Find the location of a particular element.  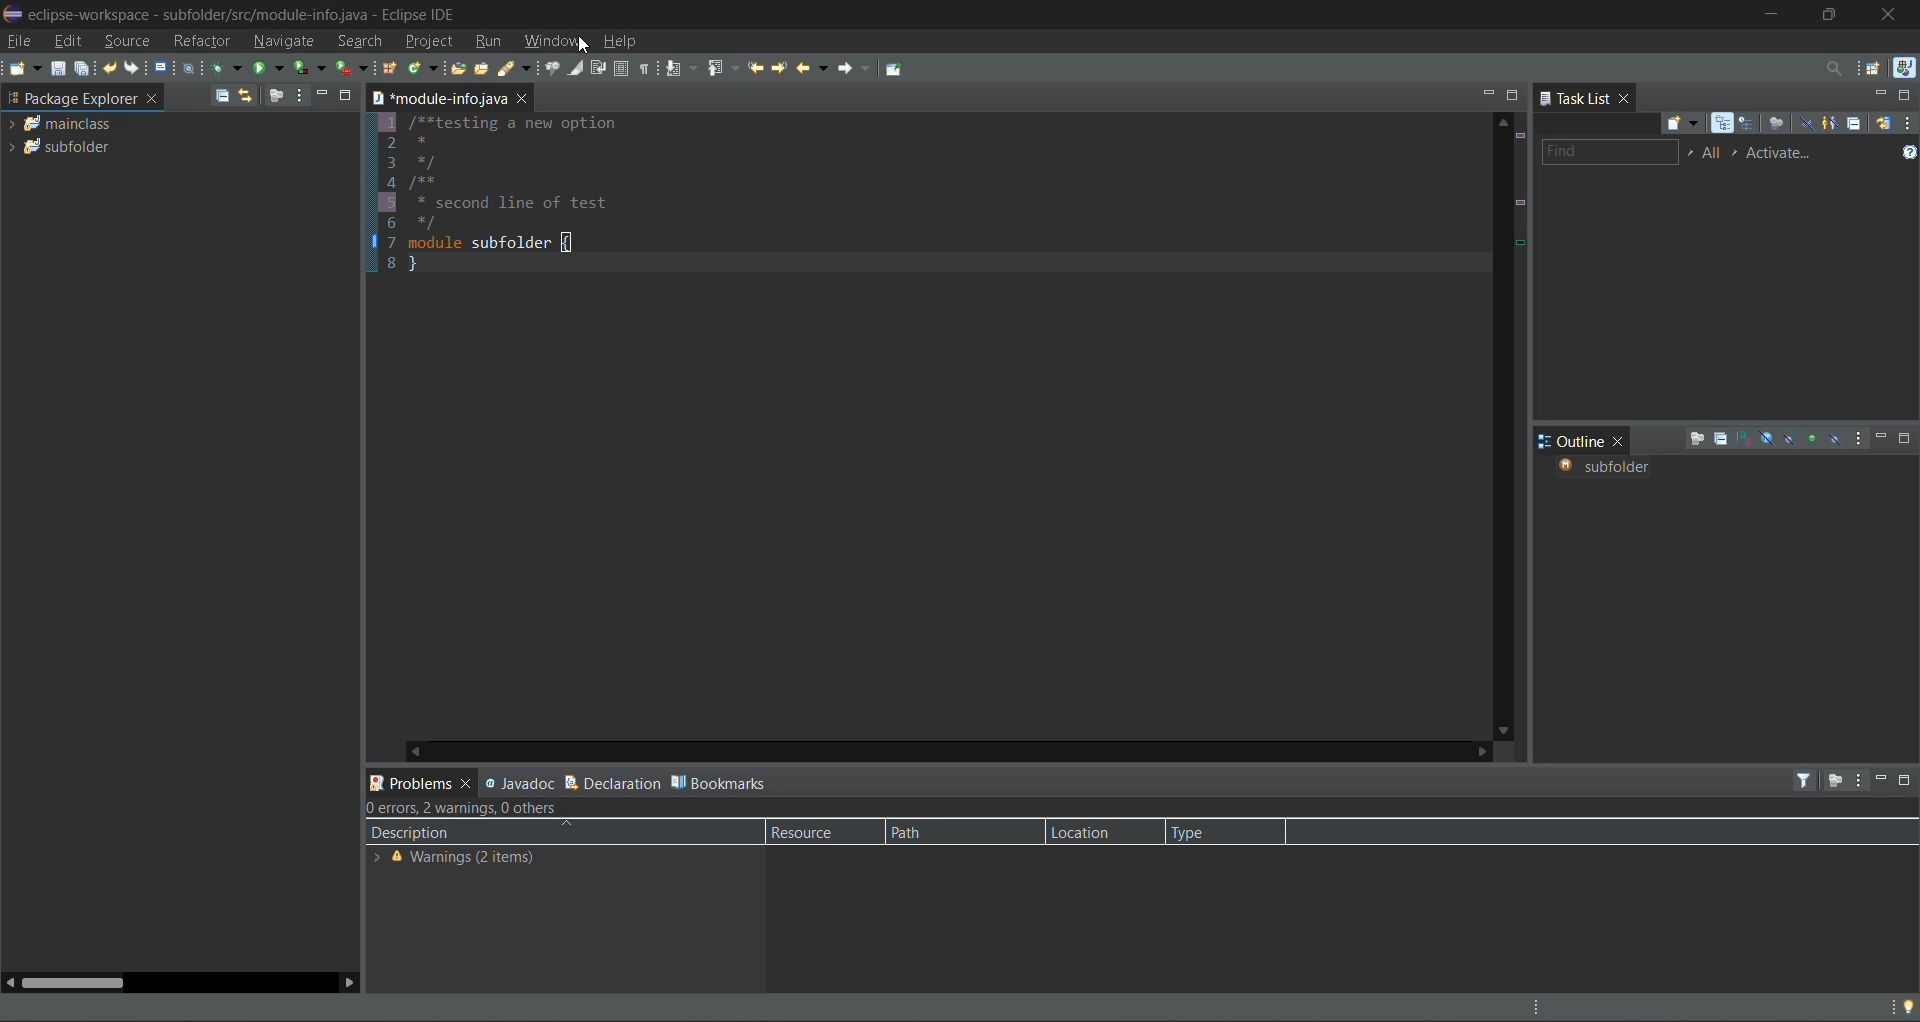

close is located at coordinates (1620, 440).